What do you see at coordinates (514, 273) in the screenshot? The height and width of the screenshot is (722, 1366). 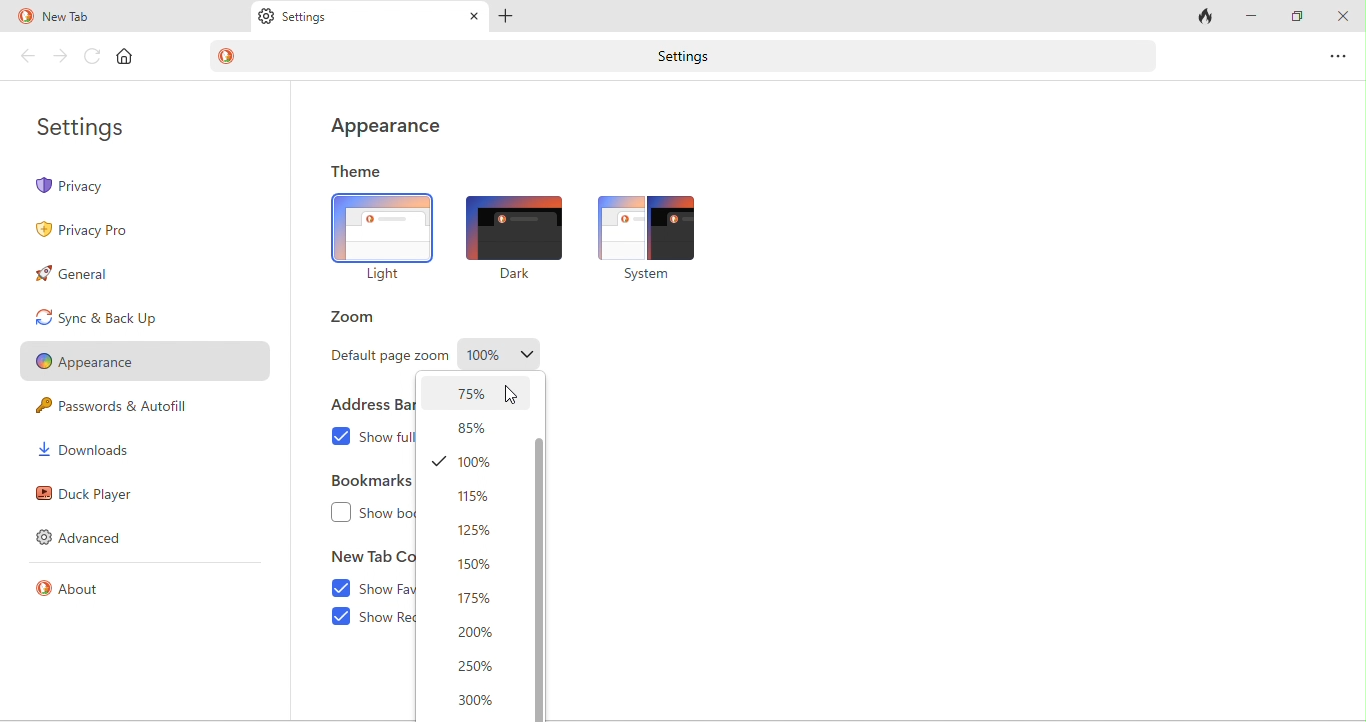 I see `dark` at bounding box center [514, 273].